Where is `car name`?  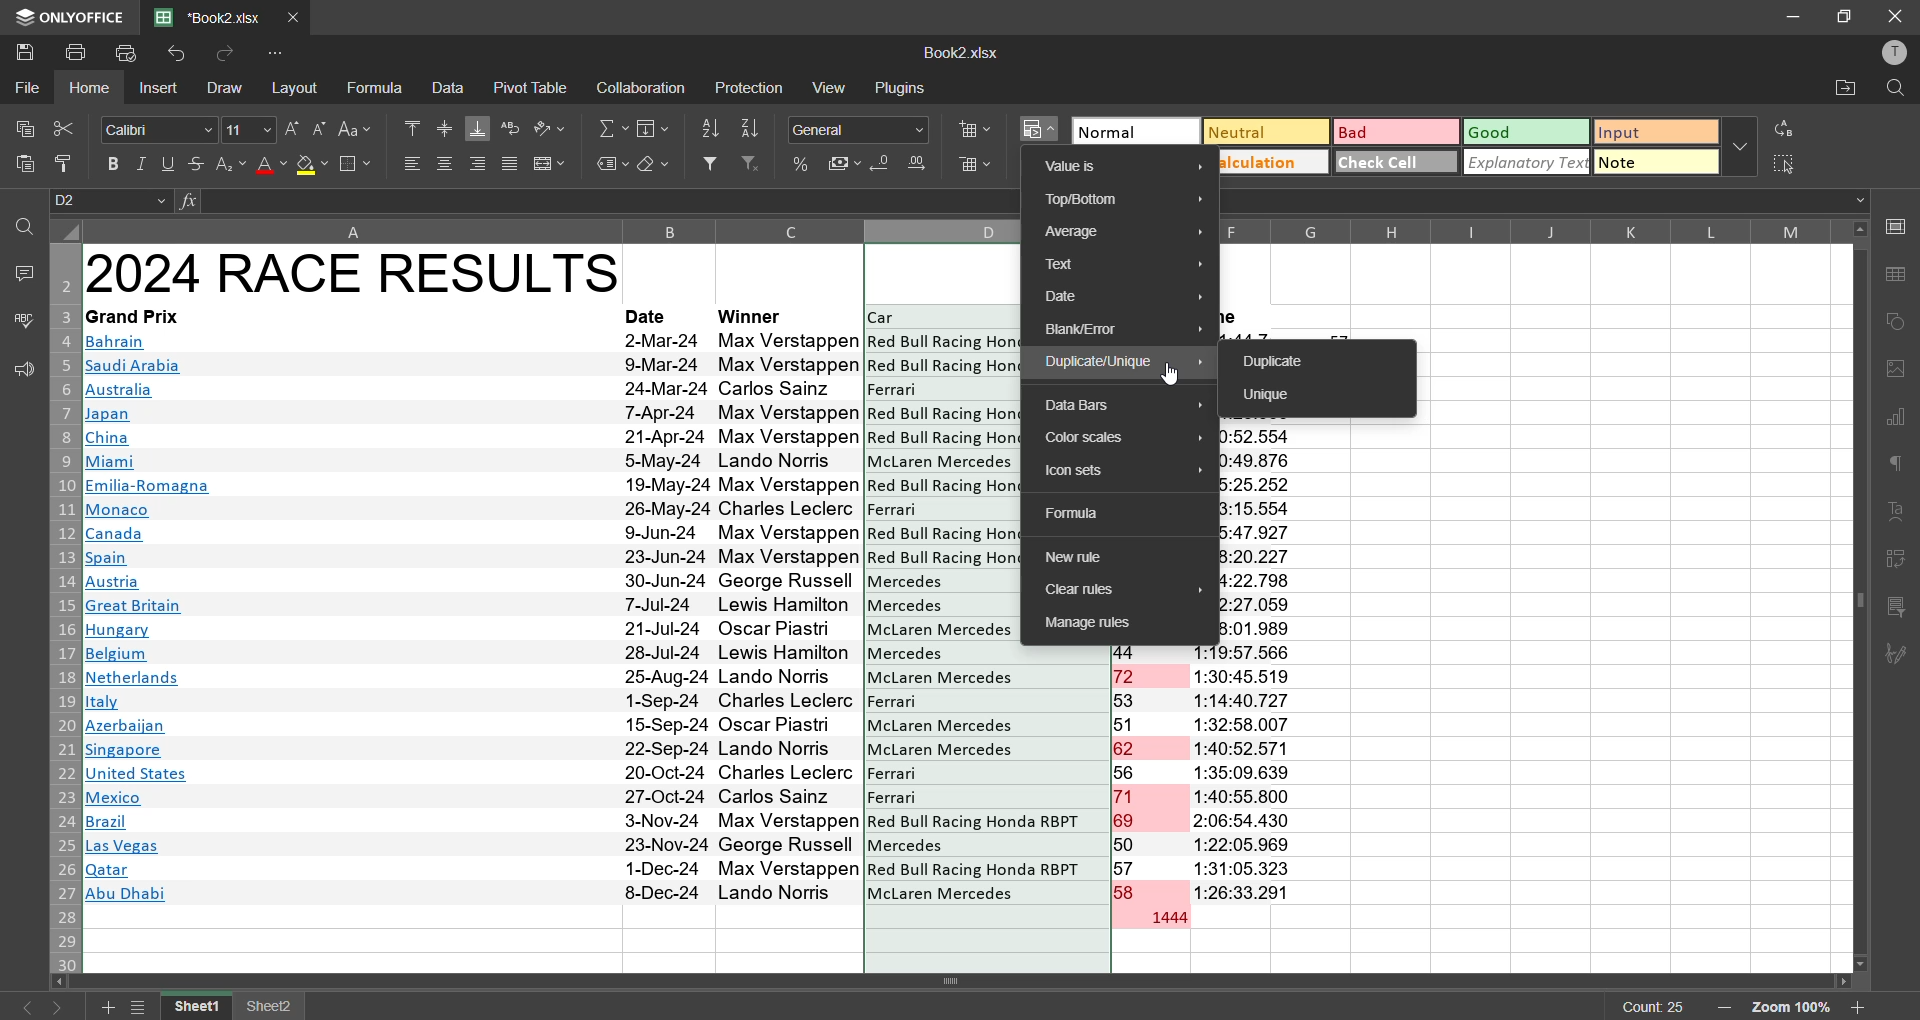
car name is located at coordinates (894, 388).